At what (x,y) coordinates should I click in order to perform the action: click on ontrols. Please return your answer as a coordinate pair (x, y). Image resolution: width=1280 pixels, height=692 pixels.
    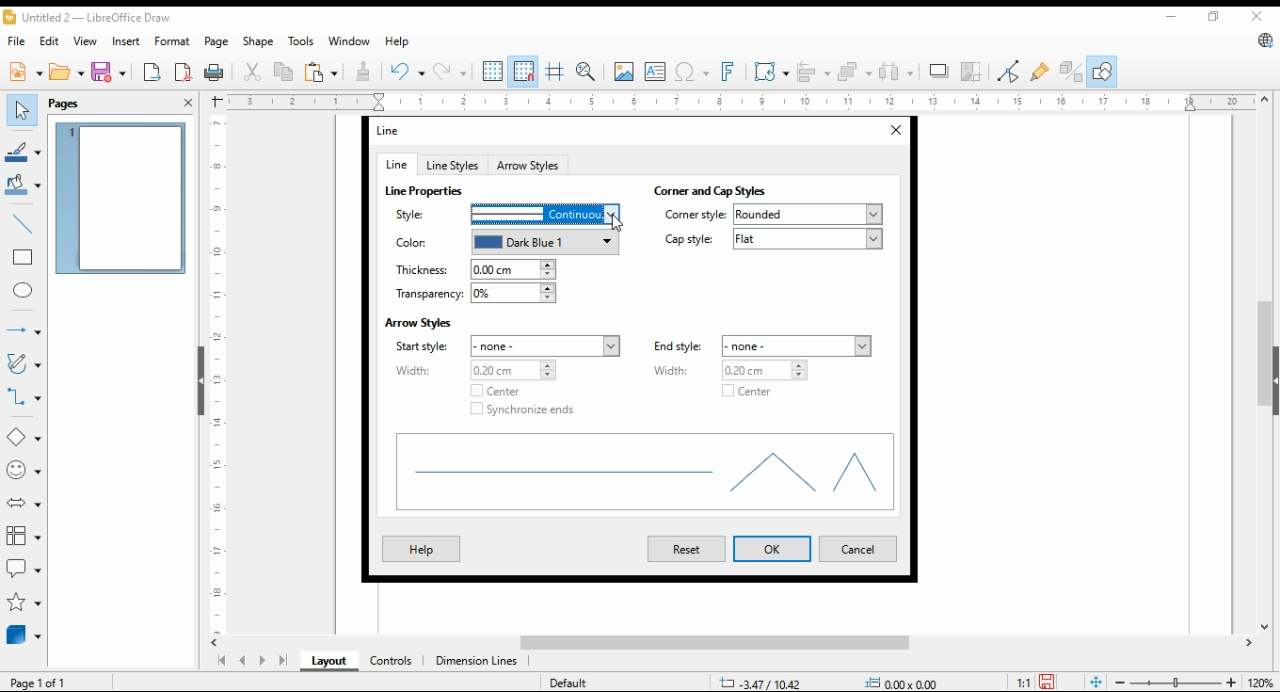
    Looking at the image, I should click on (392, 661).